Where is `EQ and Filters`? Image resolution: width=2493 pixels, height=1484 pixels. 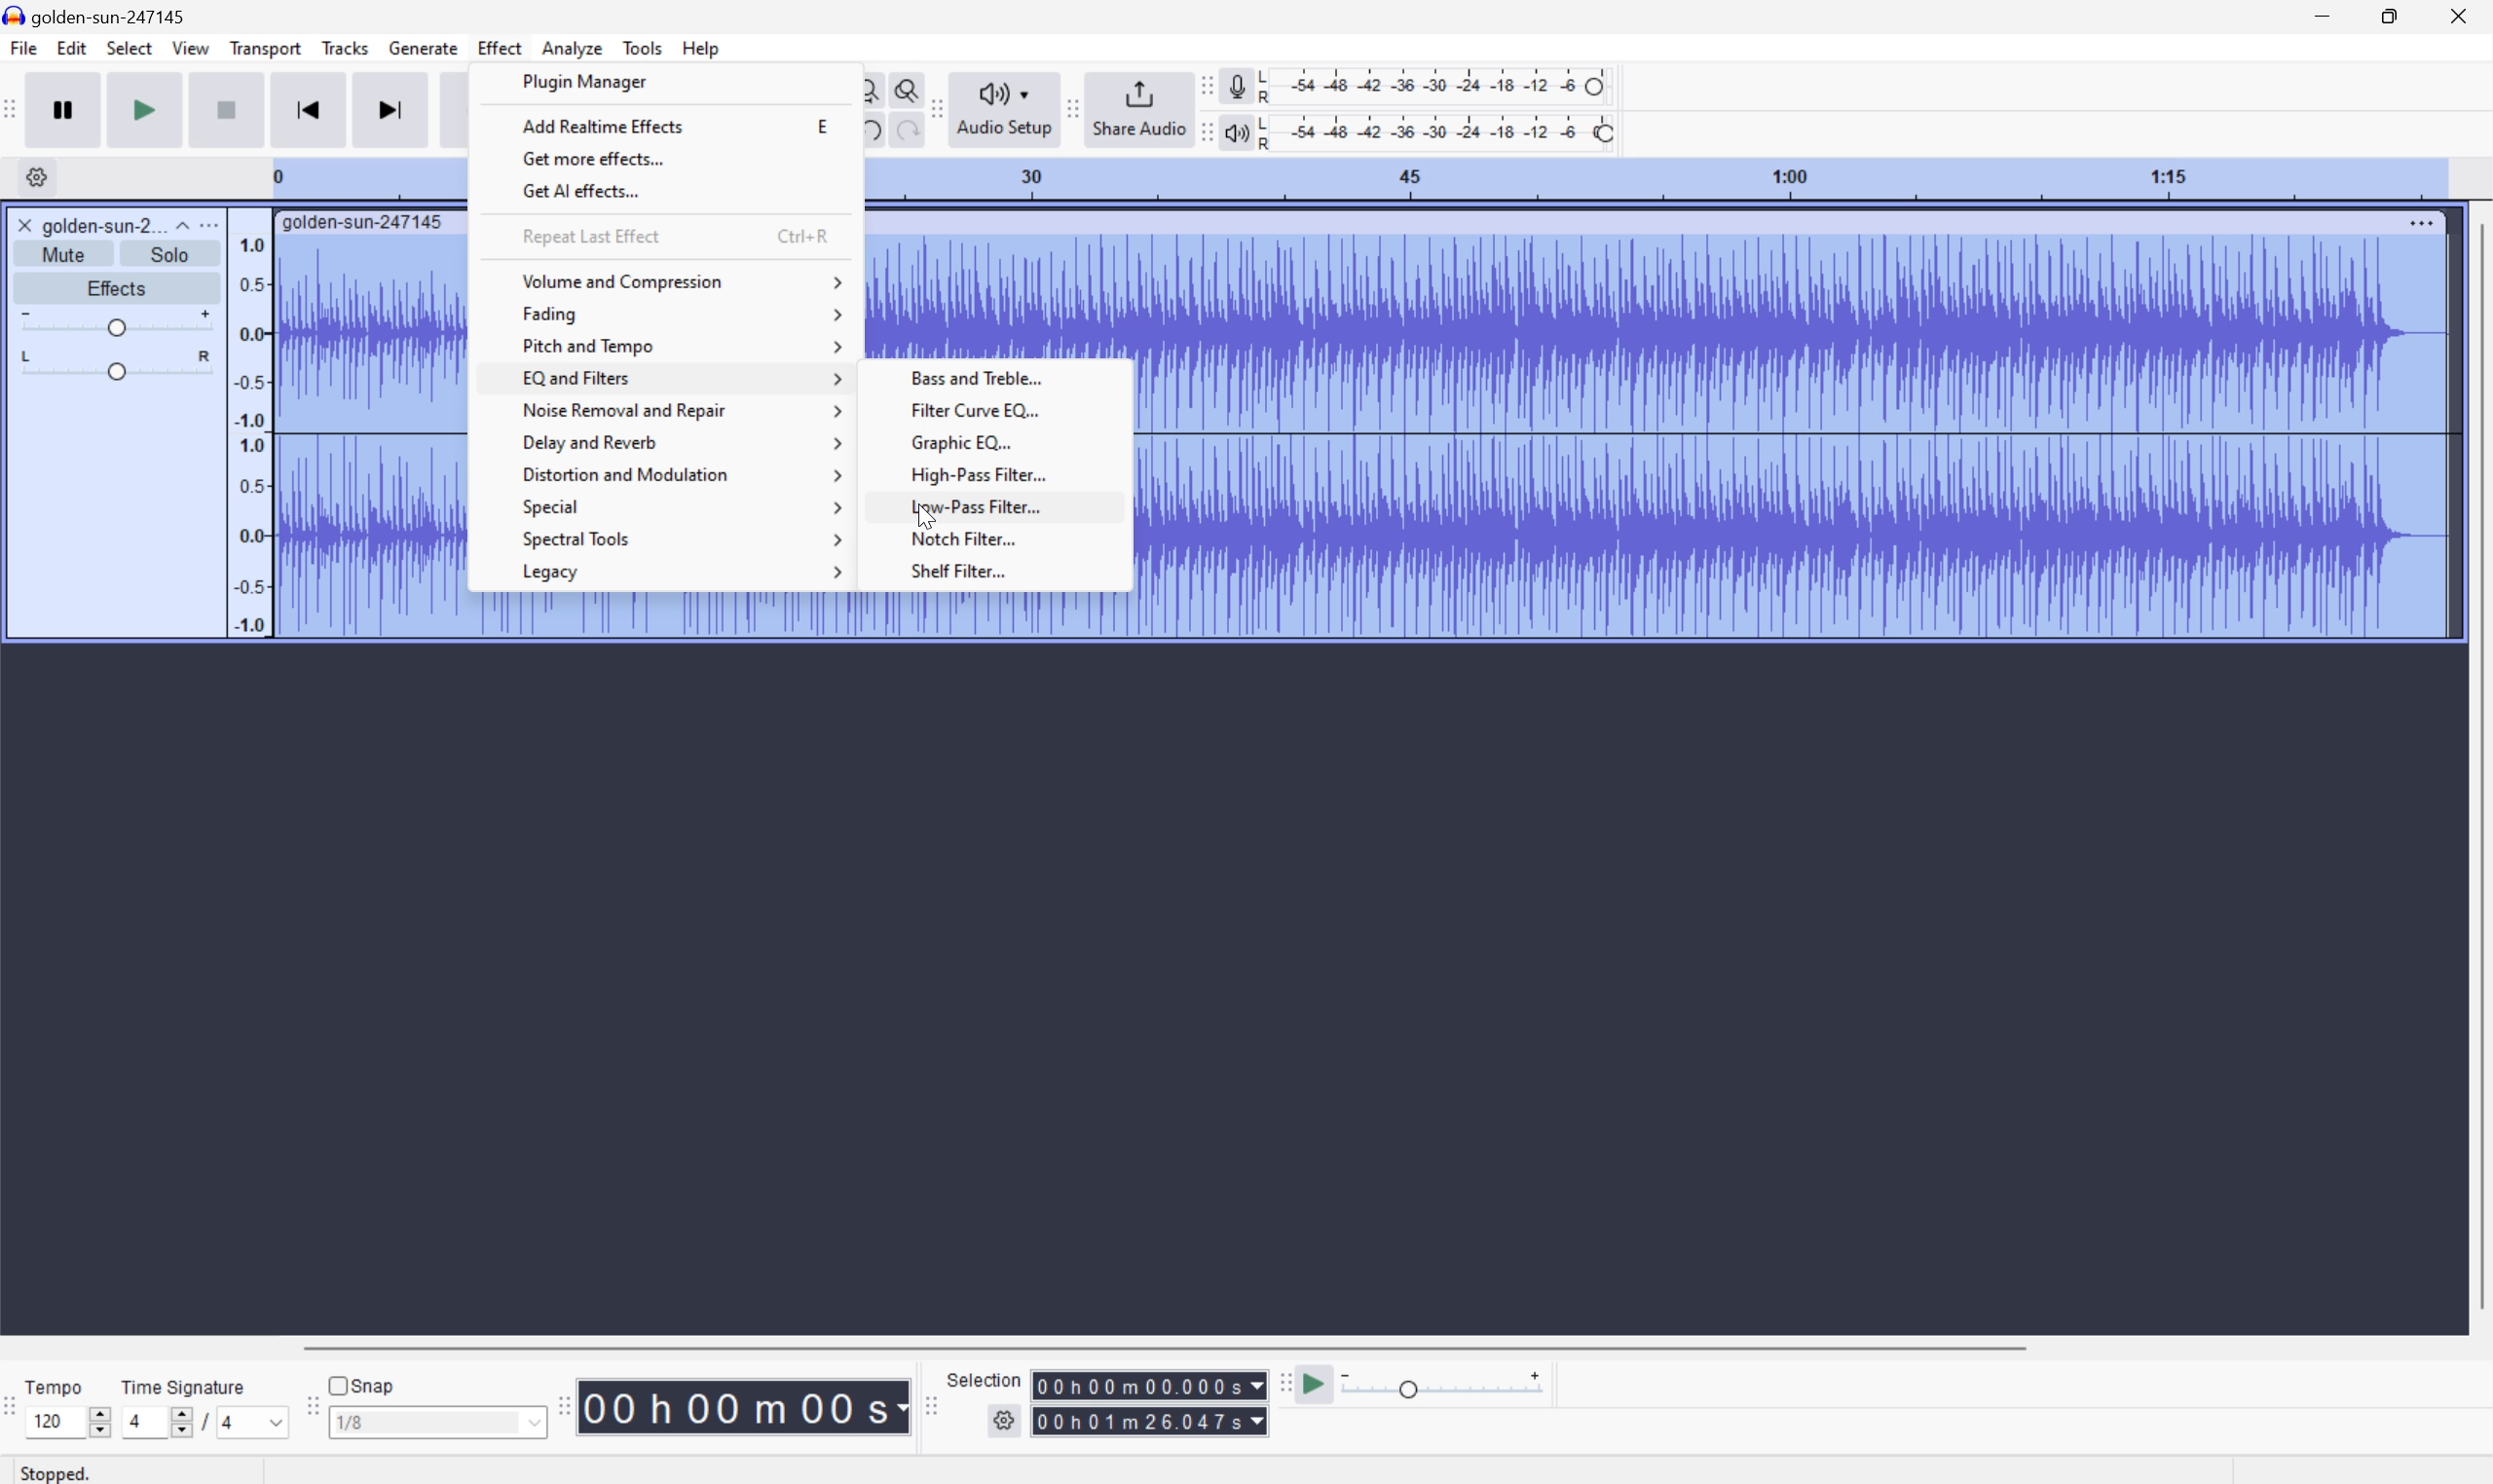 EQ and Filters is located at coordinates (678, 378).